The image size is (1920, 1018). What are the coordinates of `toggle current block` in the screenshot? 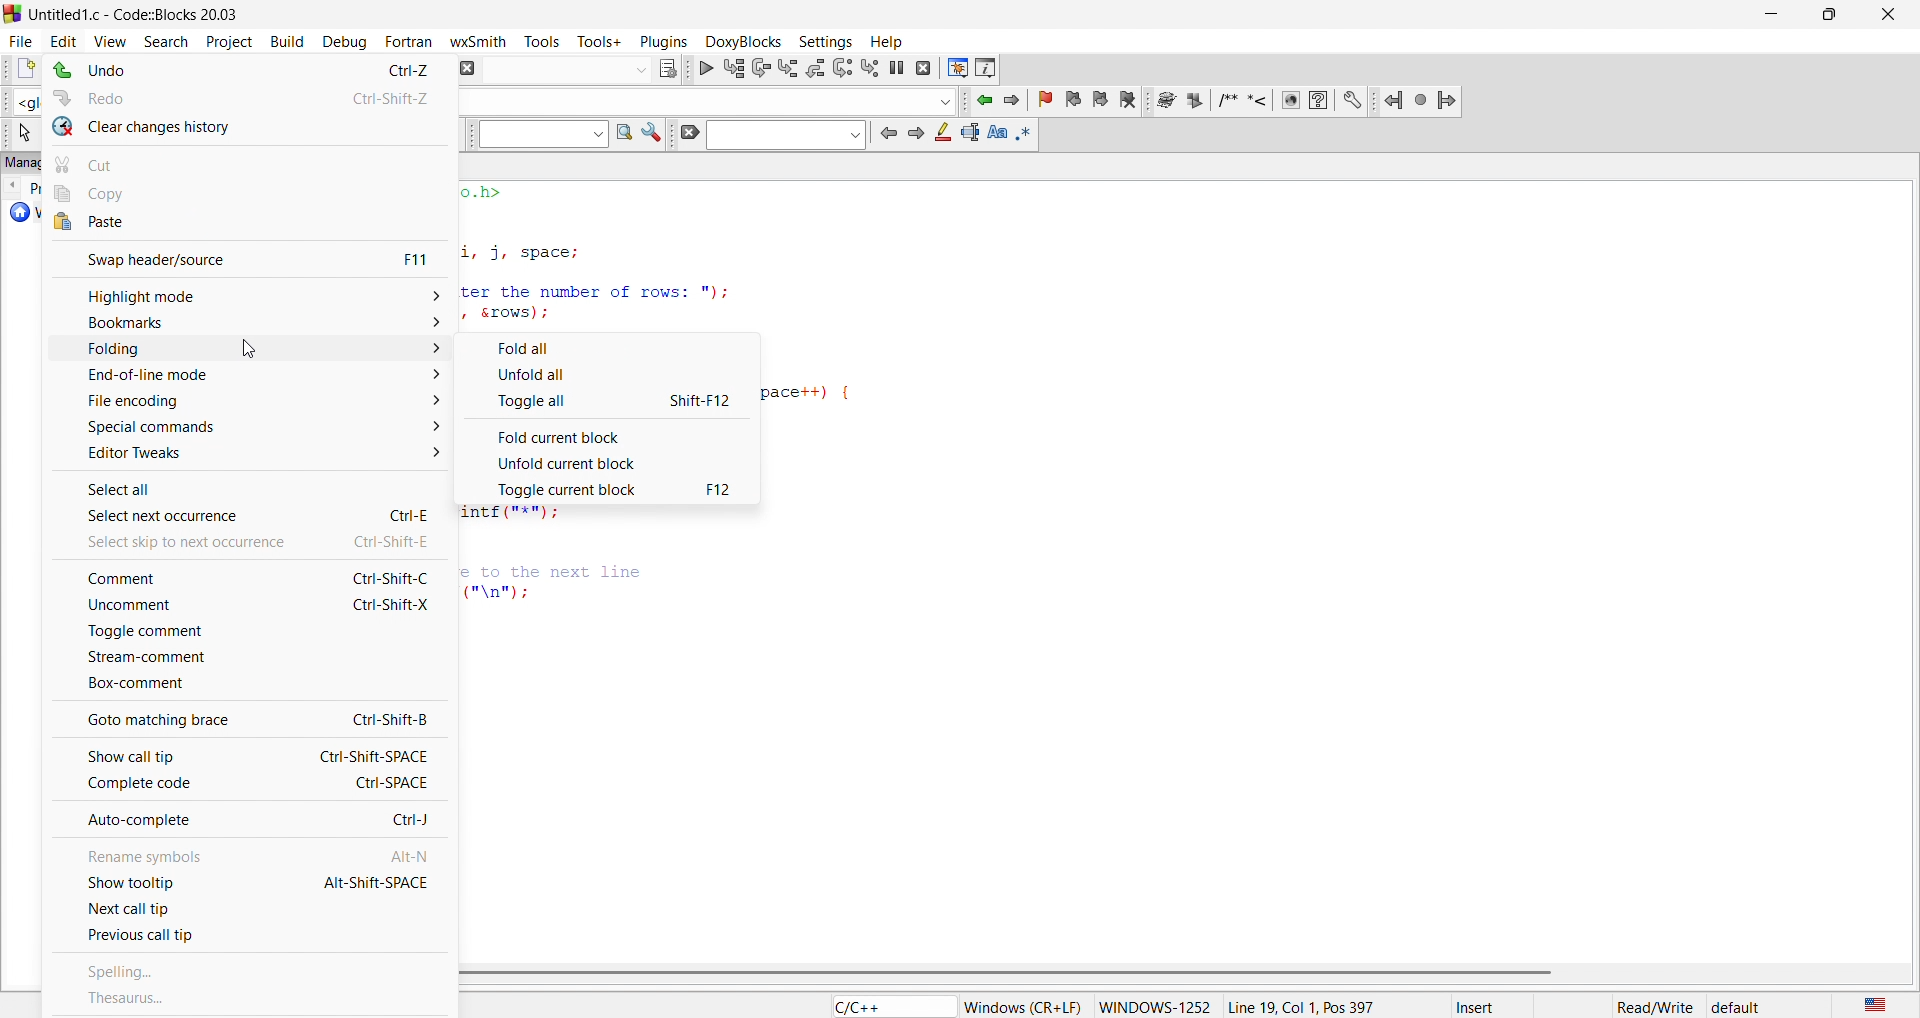 It's located at (614, 490).